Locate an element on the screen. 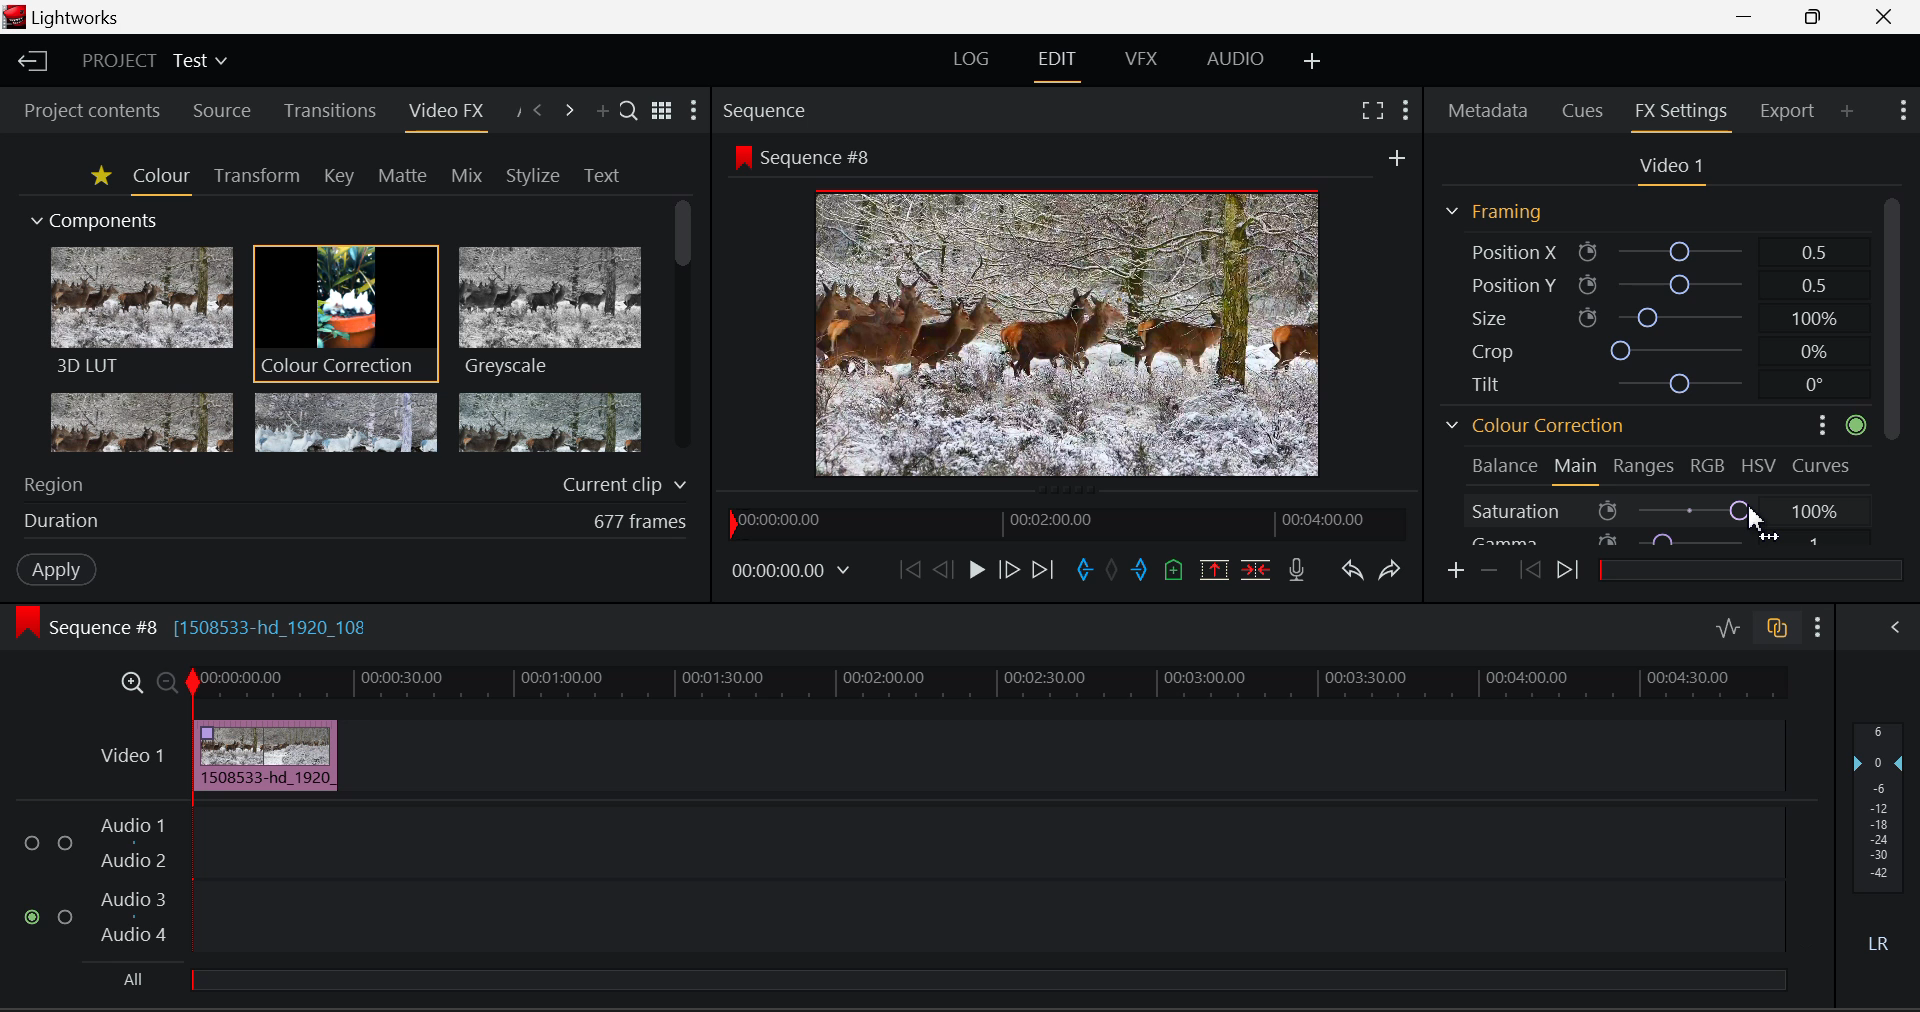 This screenshot has height=1012, width=1920. Effect Applied is located at coordinates (269, 754).